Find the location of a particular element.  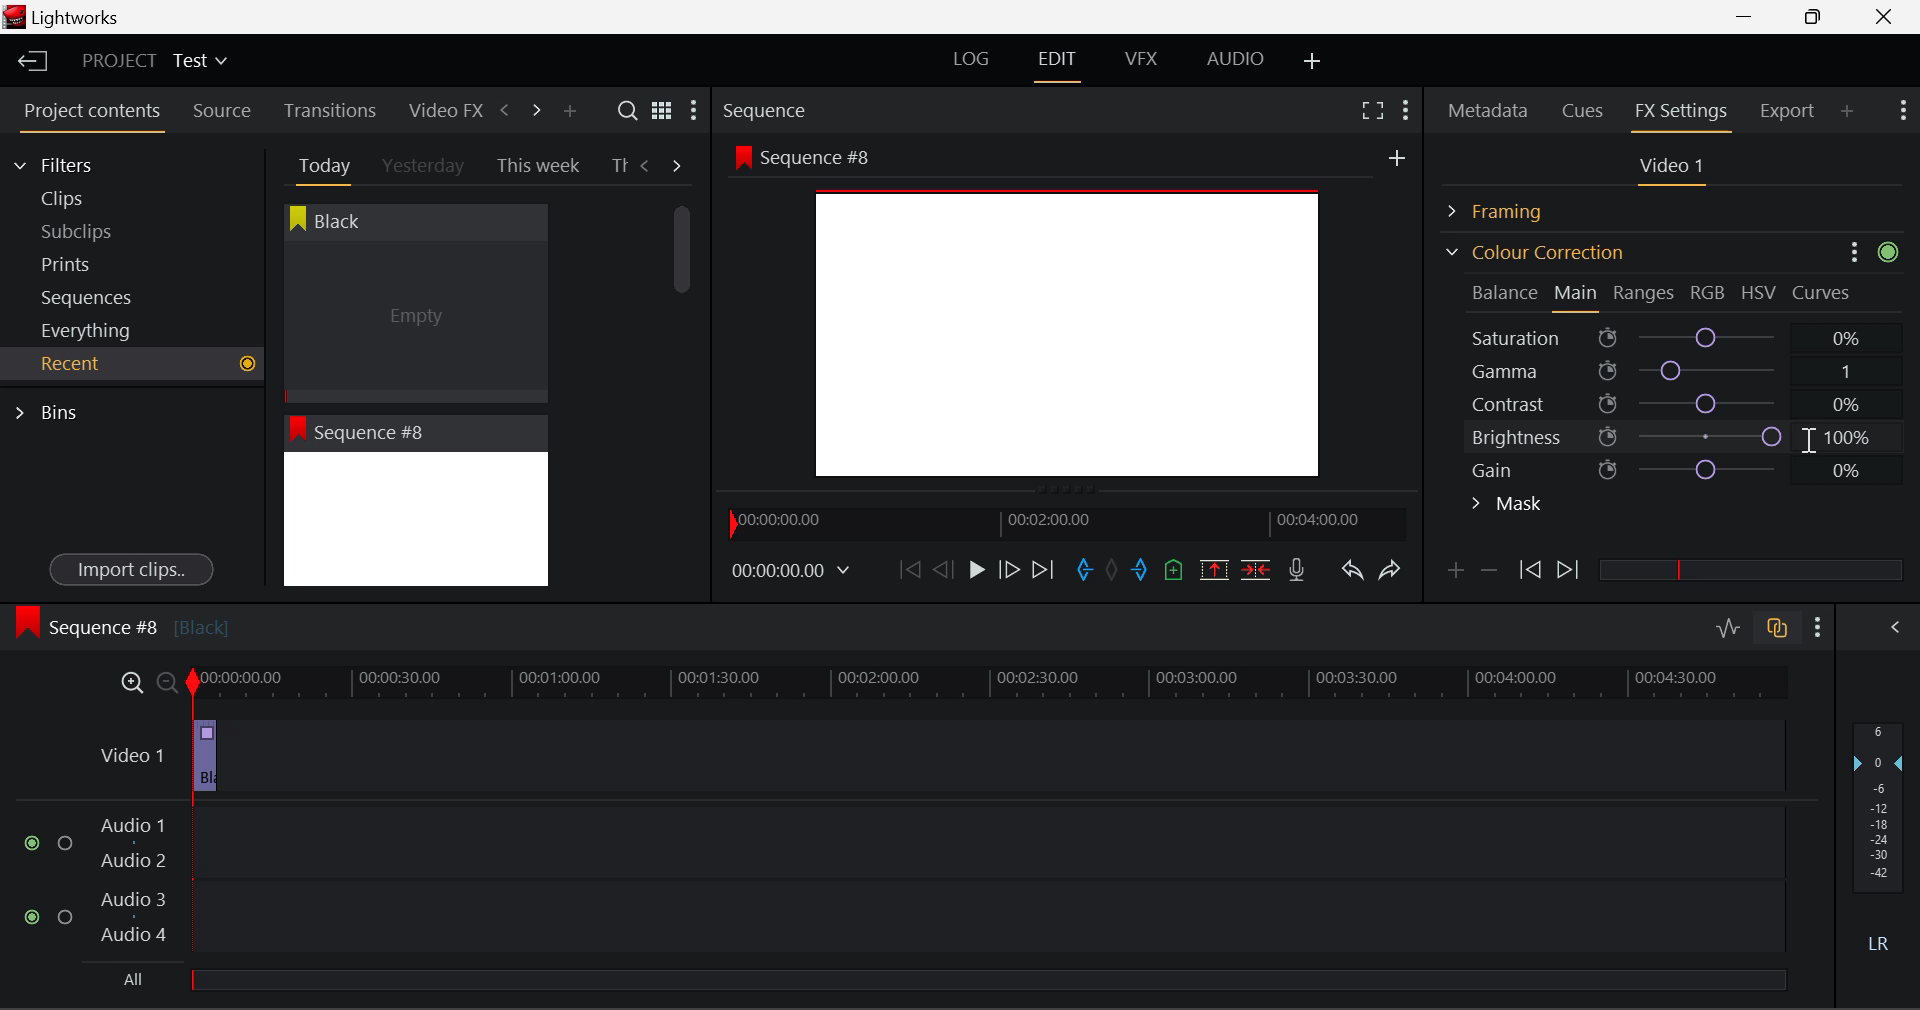

Delete/Cut is located at coordinates (1256, 569).